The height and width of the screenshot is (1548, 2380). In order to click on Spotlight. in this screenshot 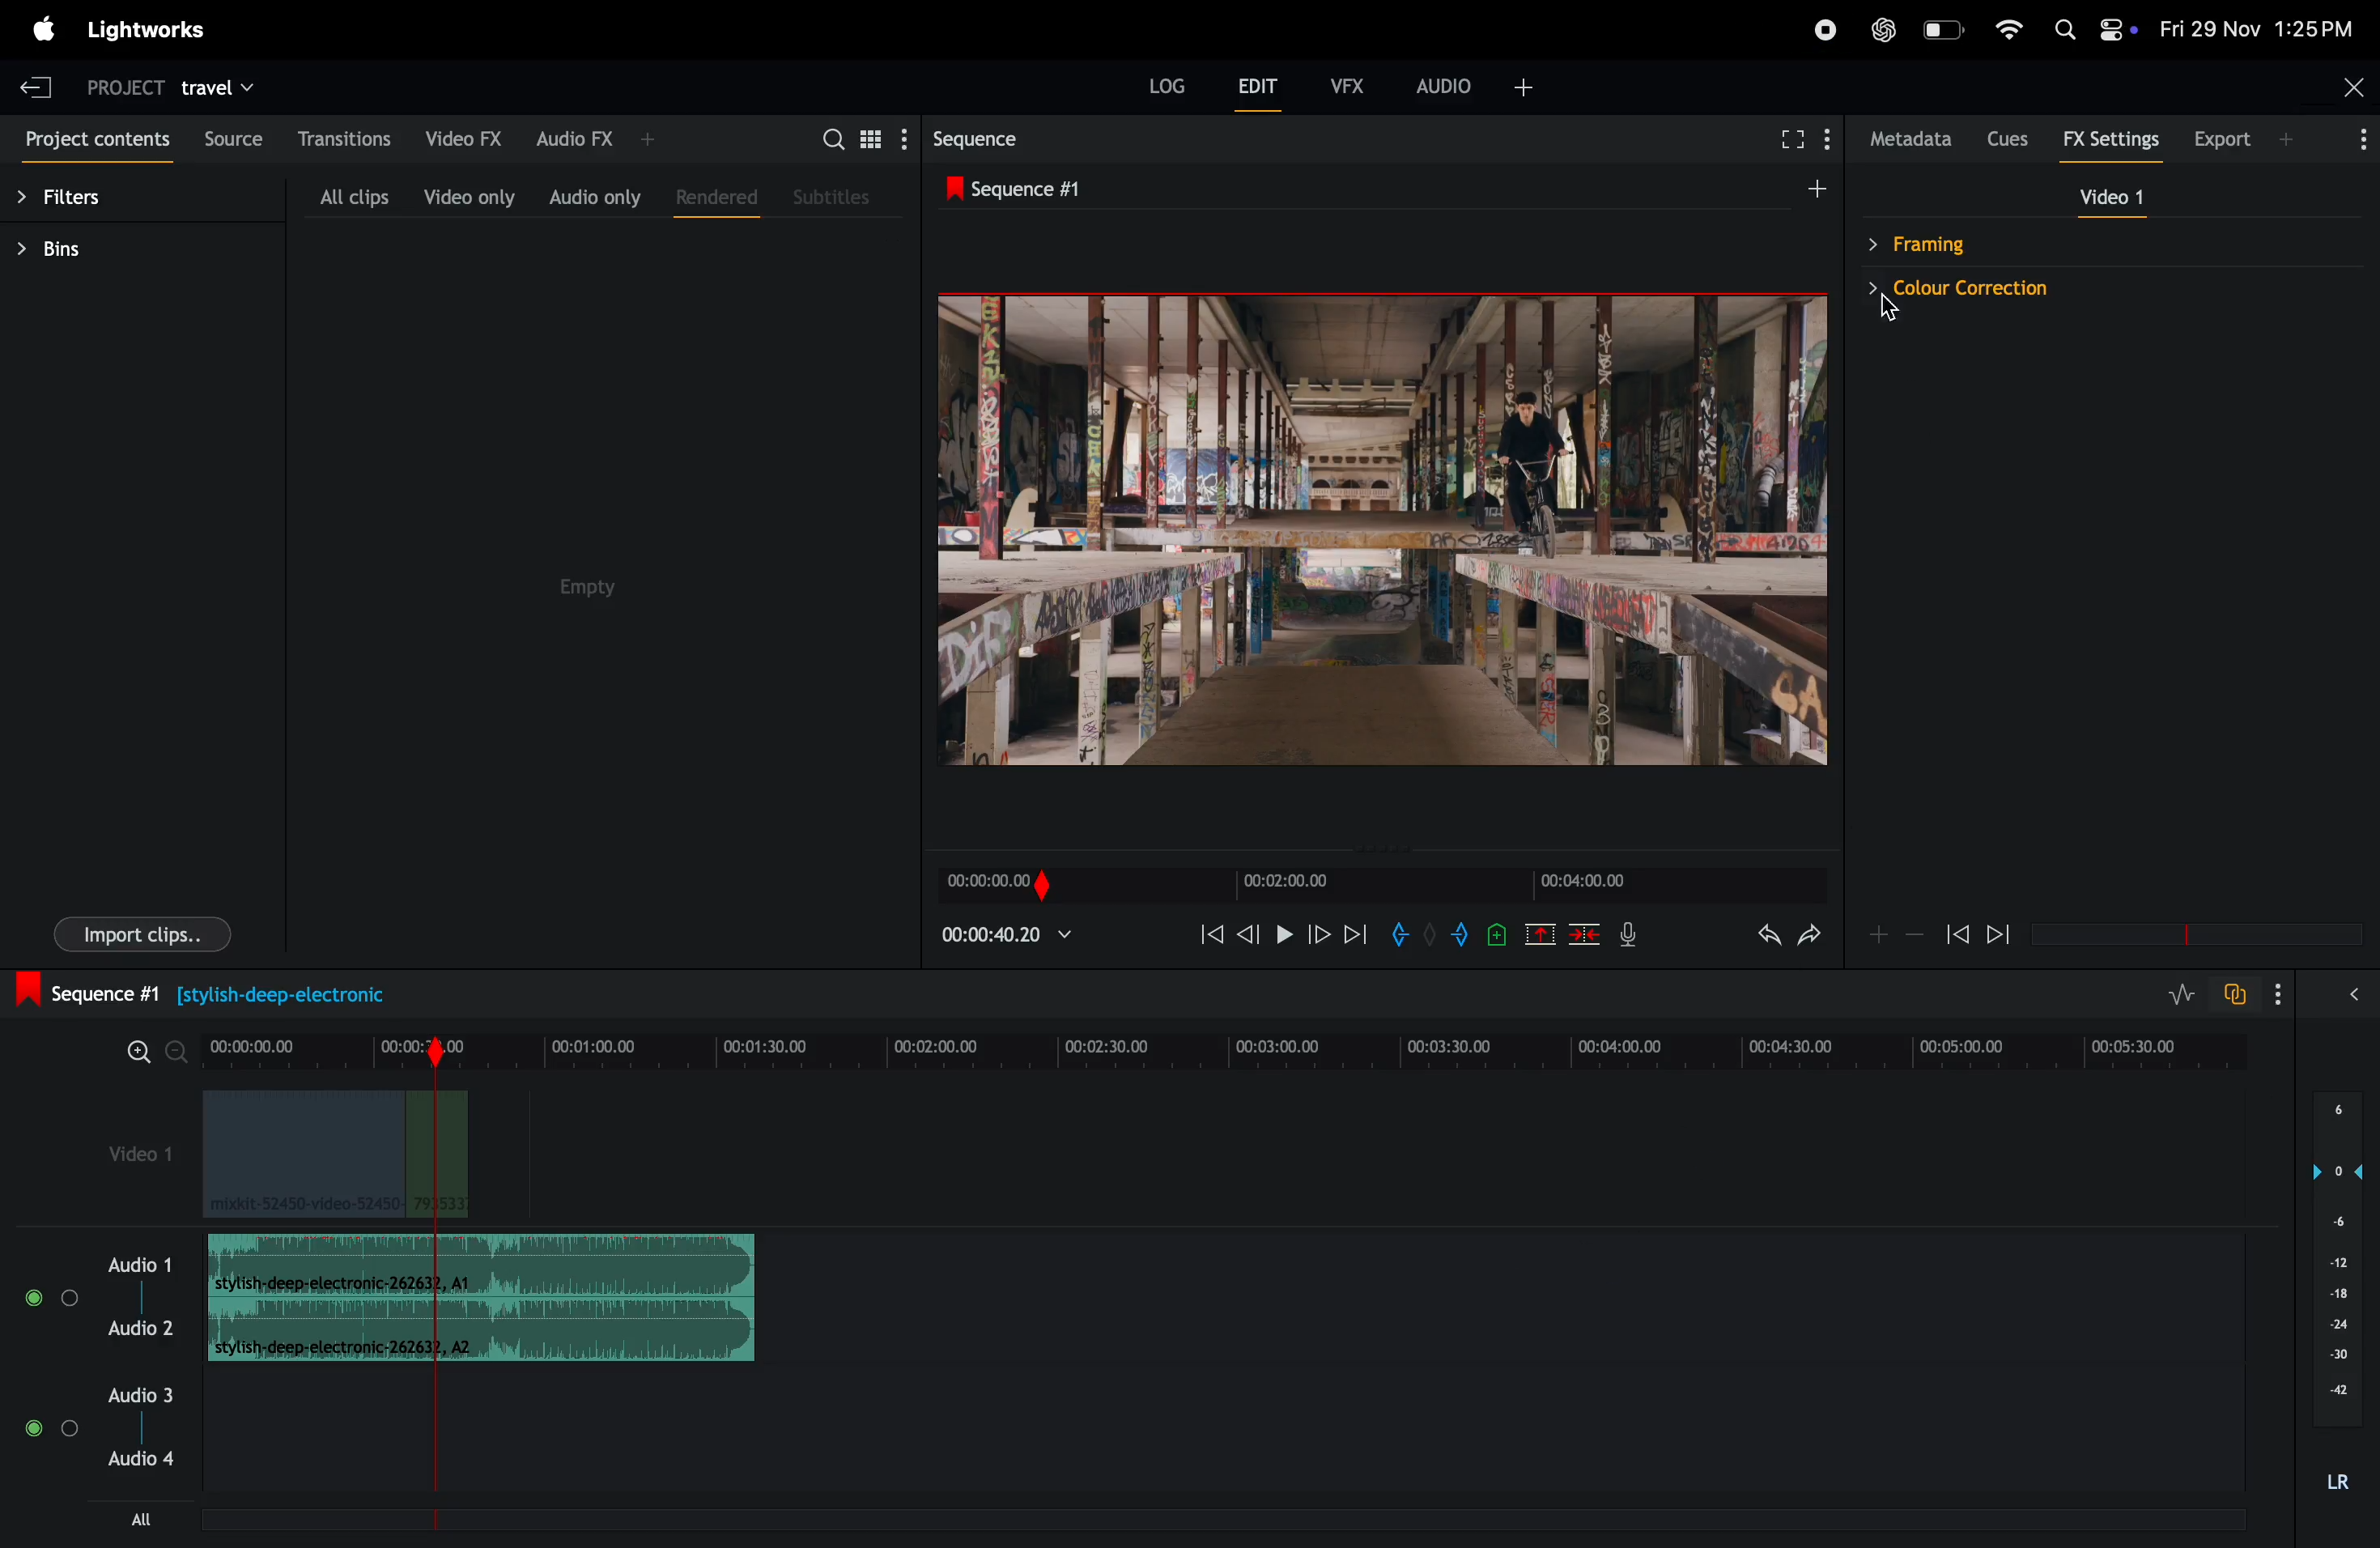, I will do `click(2067, 28)`.